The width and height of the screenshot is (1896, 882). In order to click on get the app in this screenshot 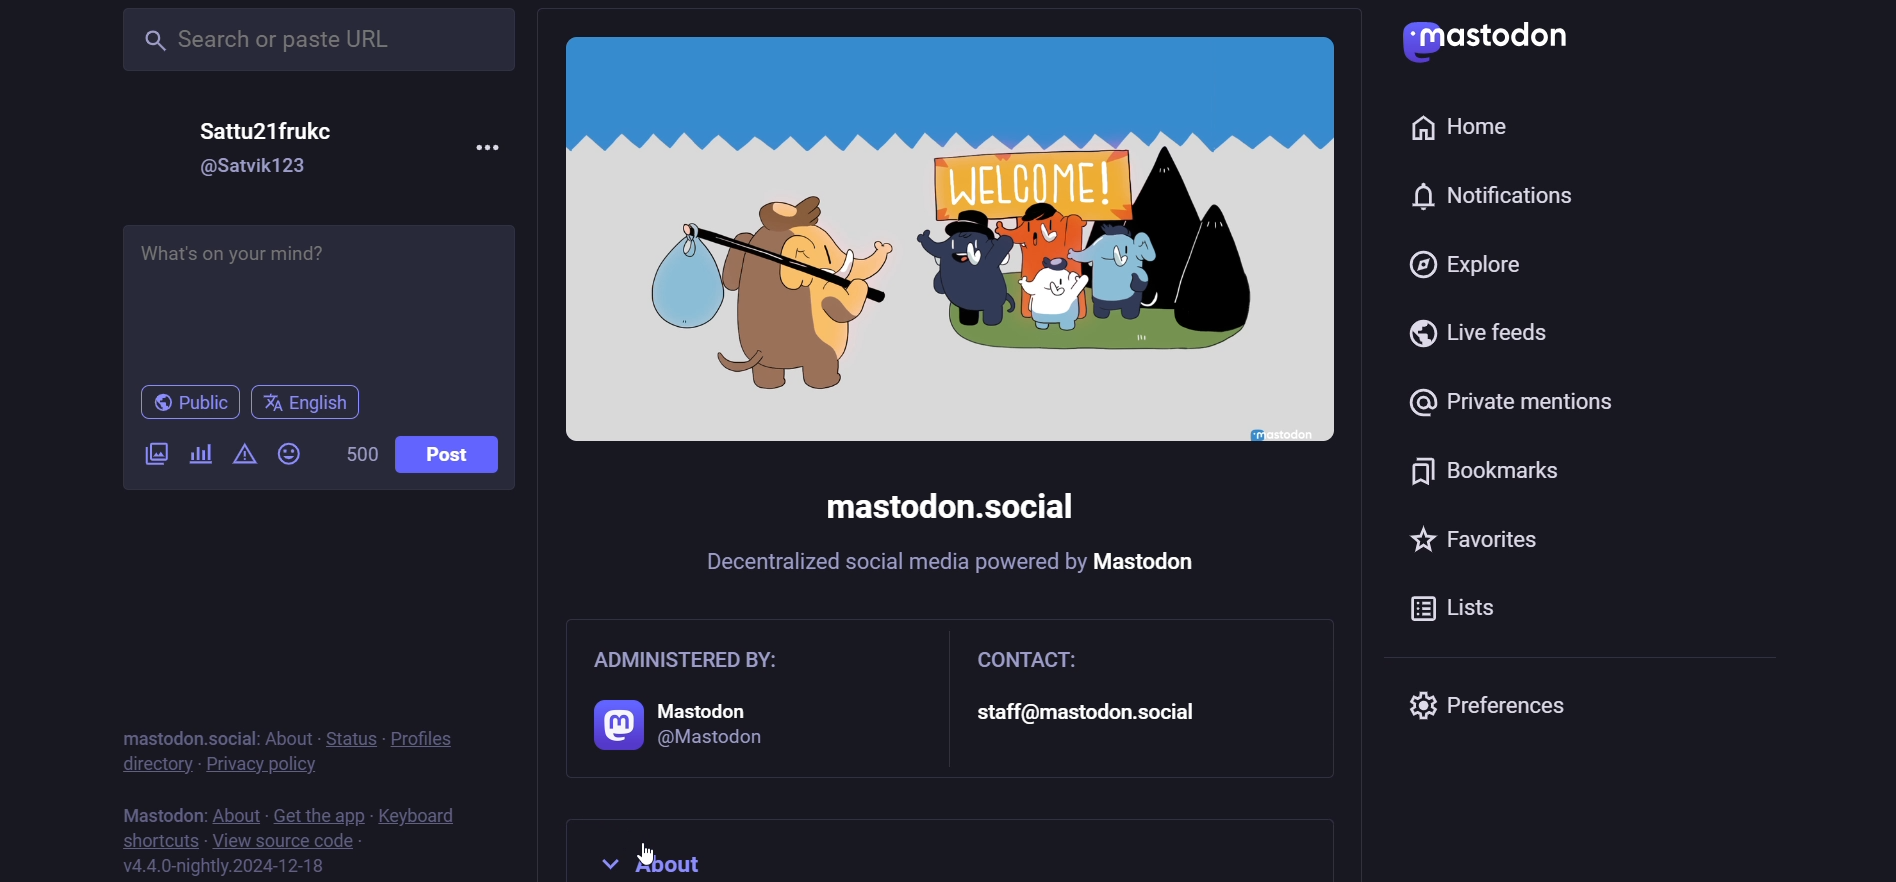, I will do `click(319, 812)`.